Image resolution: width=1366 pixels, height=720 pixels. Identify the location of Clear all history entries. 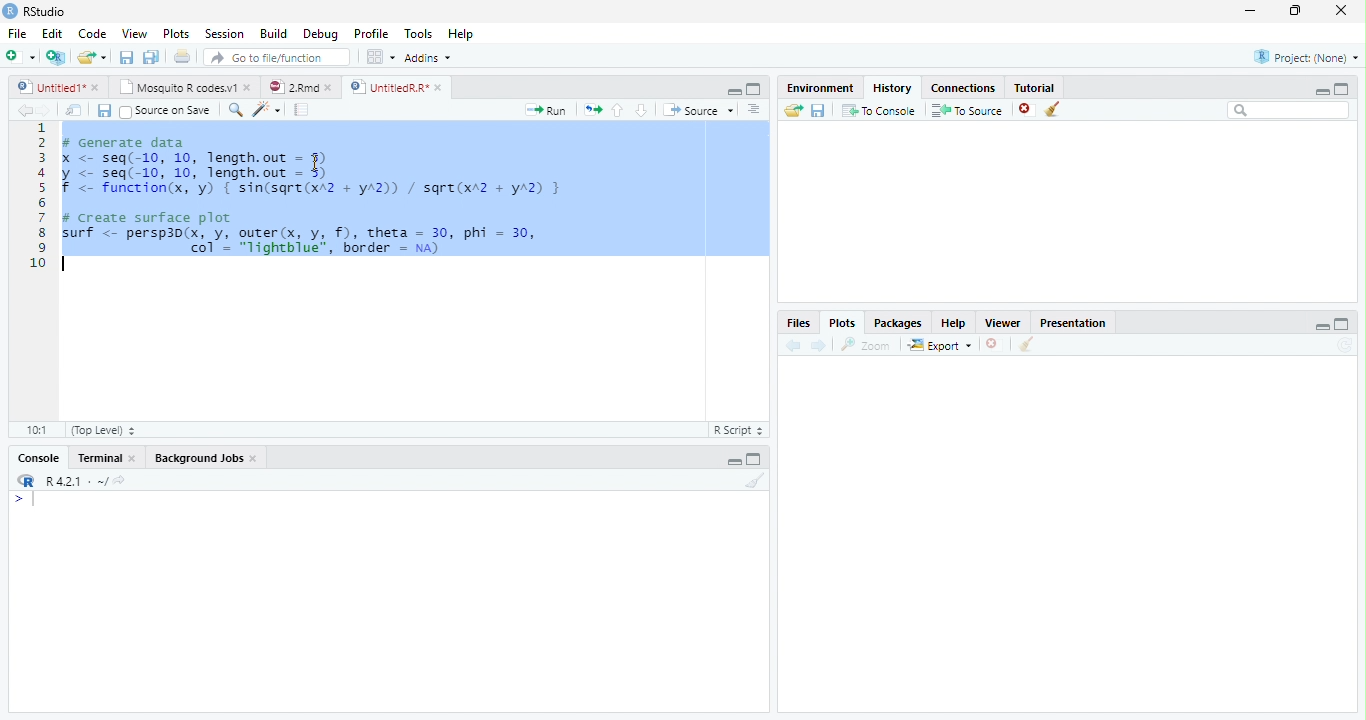
(1052, 109).